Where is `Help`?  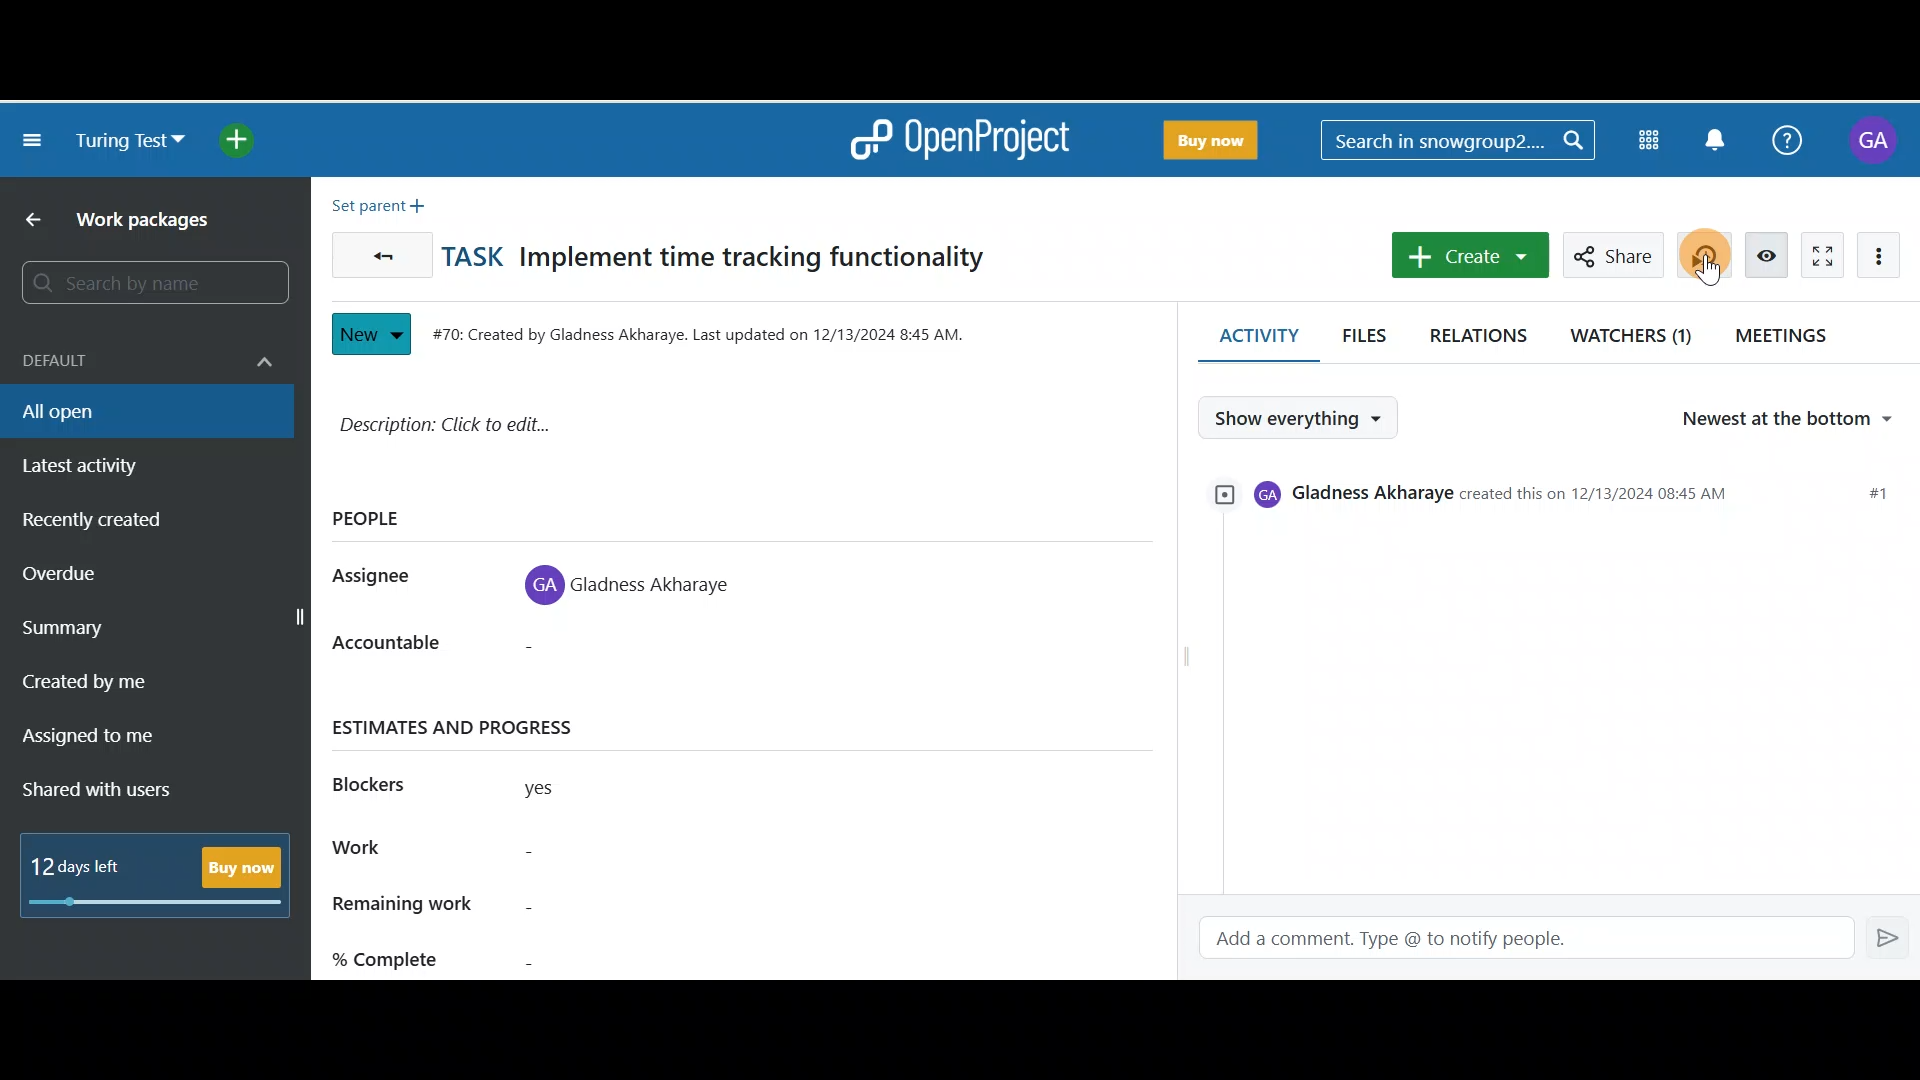 Help is located at coordinates (1783, 137).